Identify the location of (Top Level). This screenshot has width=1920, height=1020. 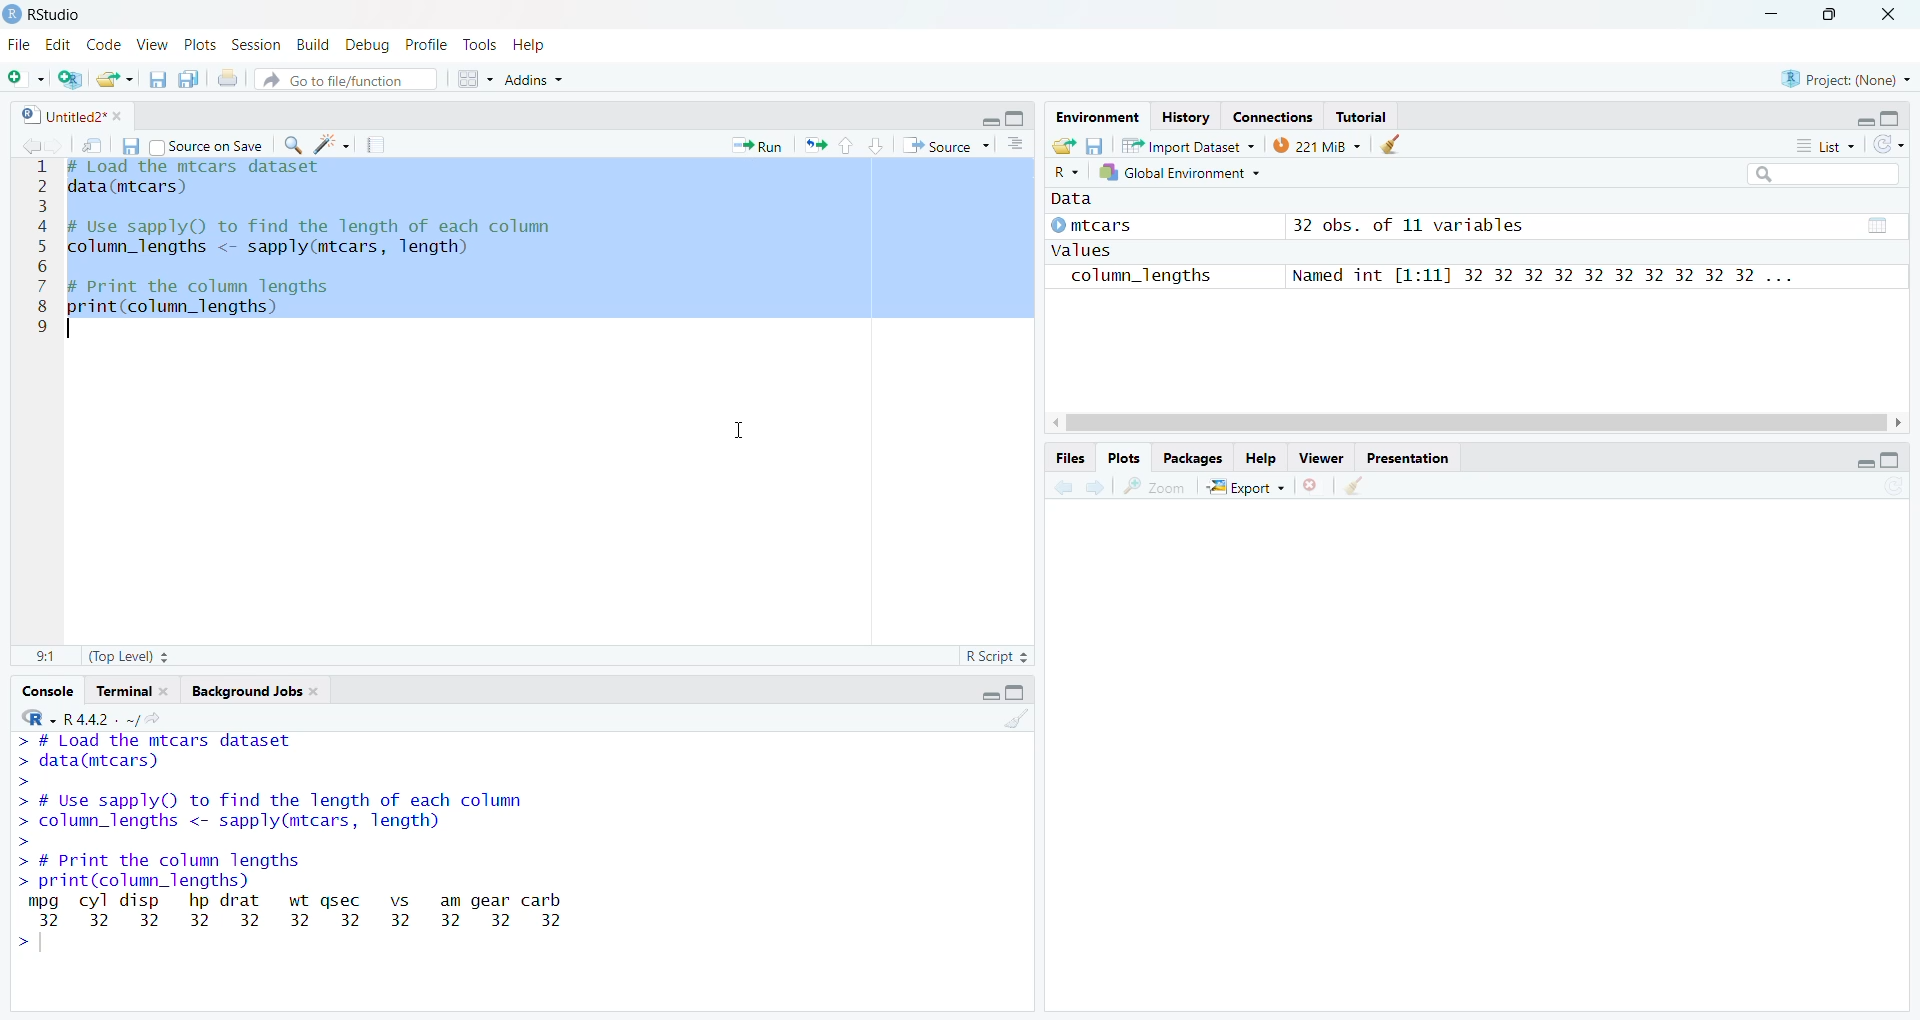
(128, 657).